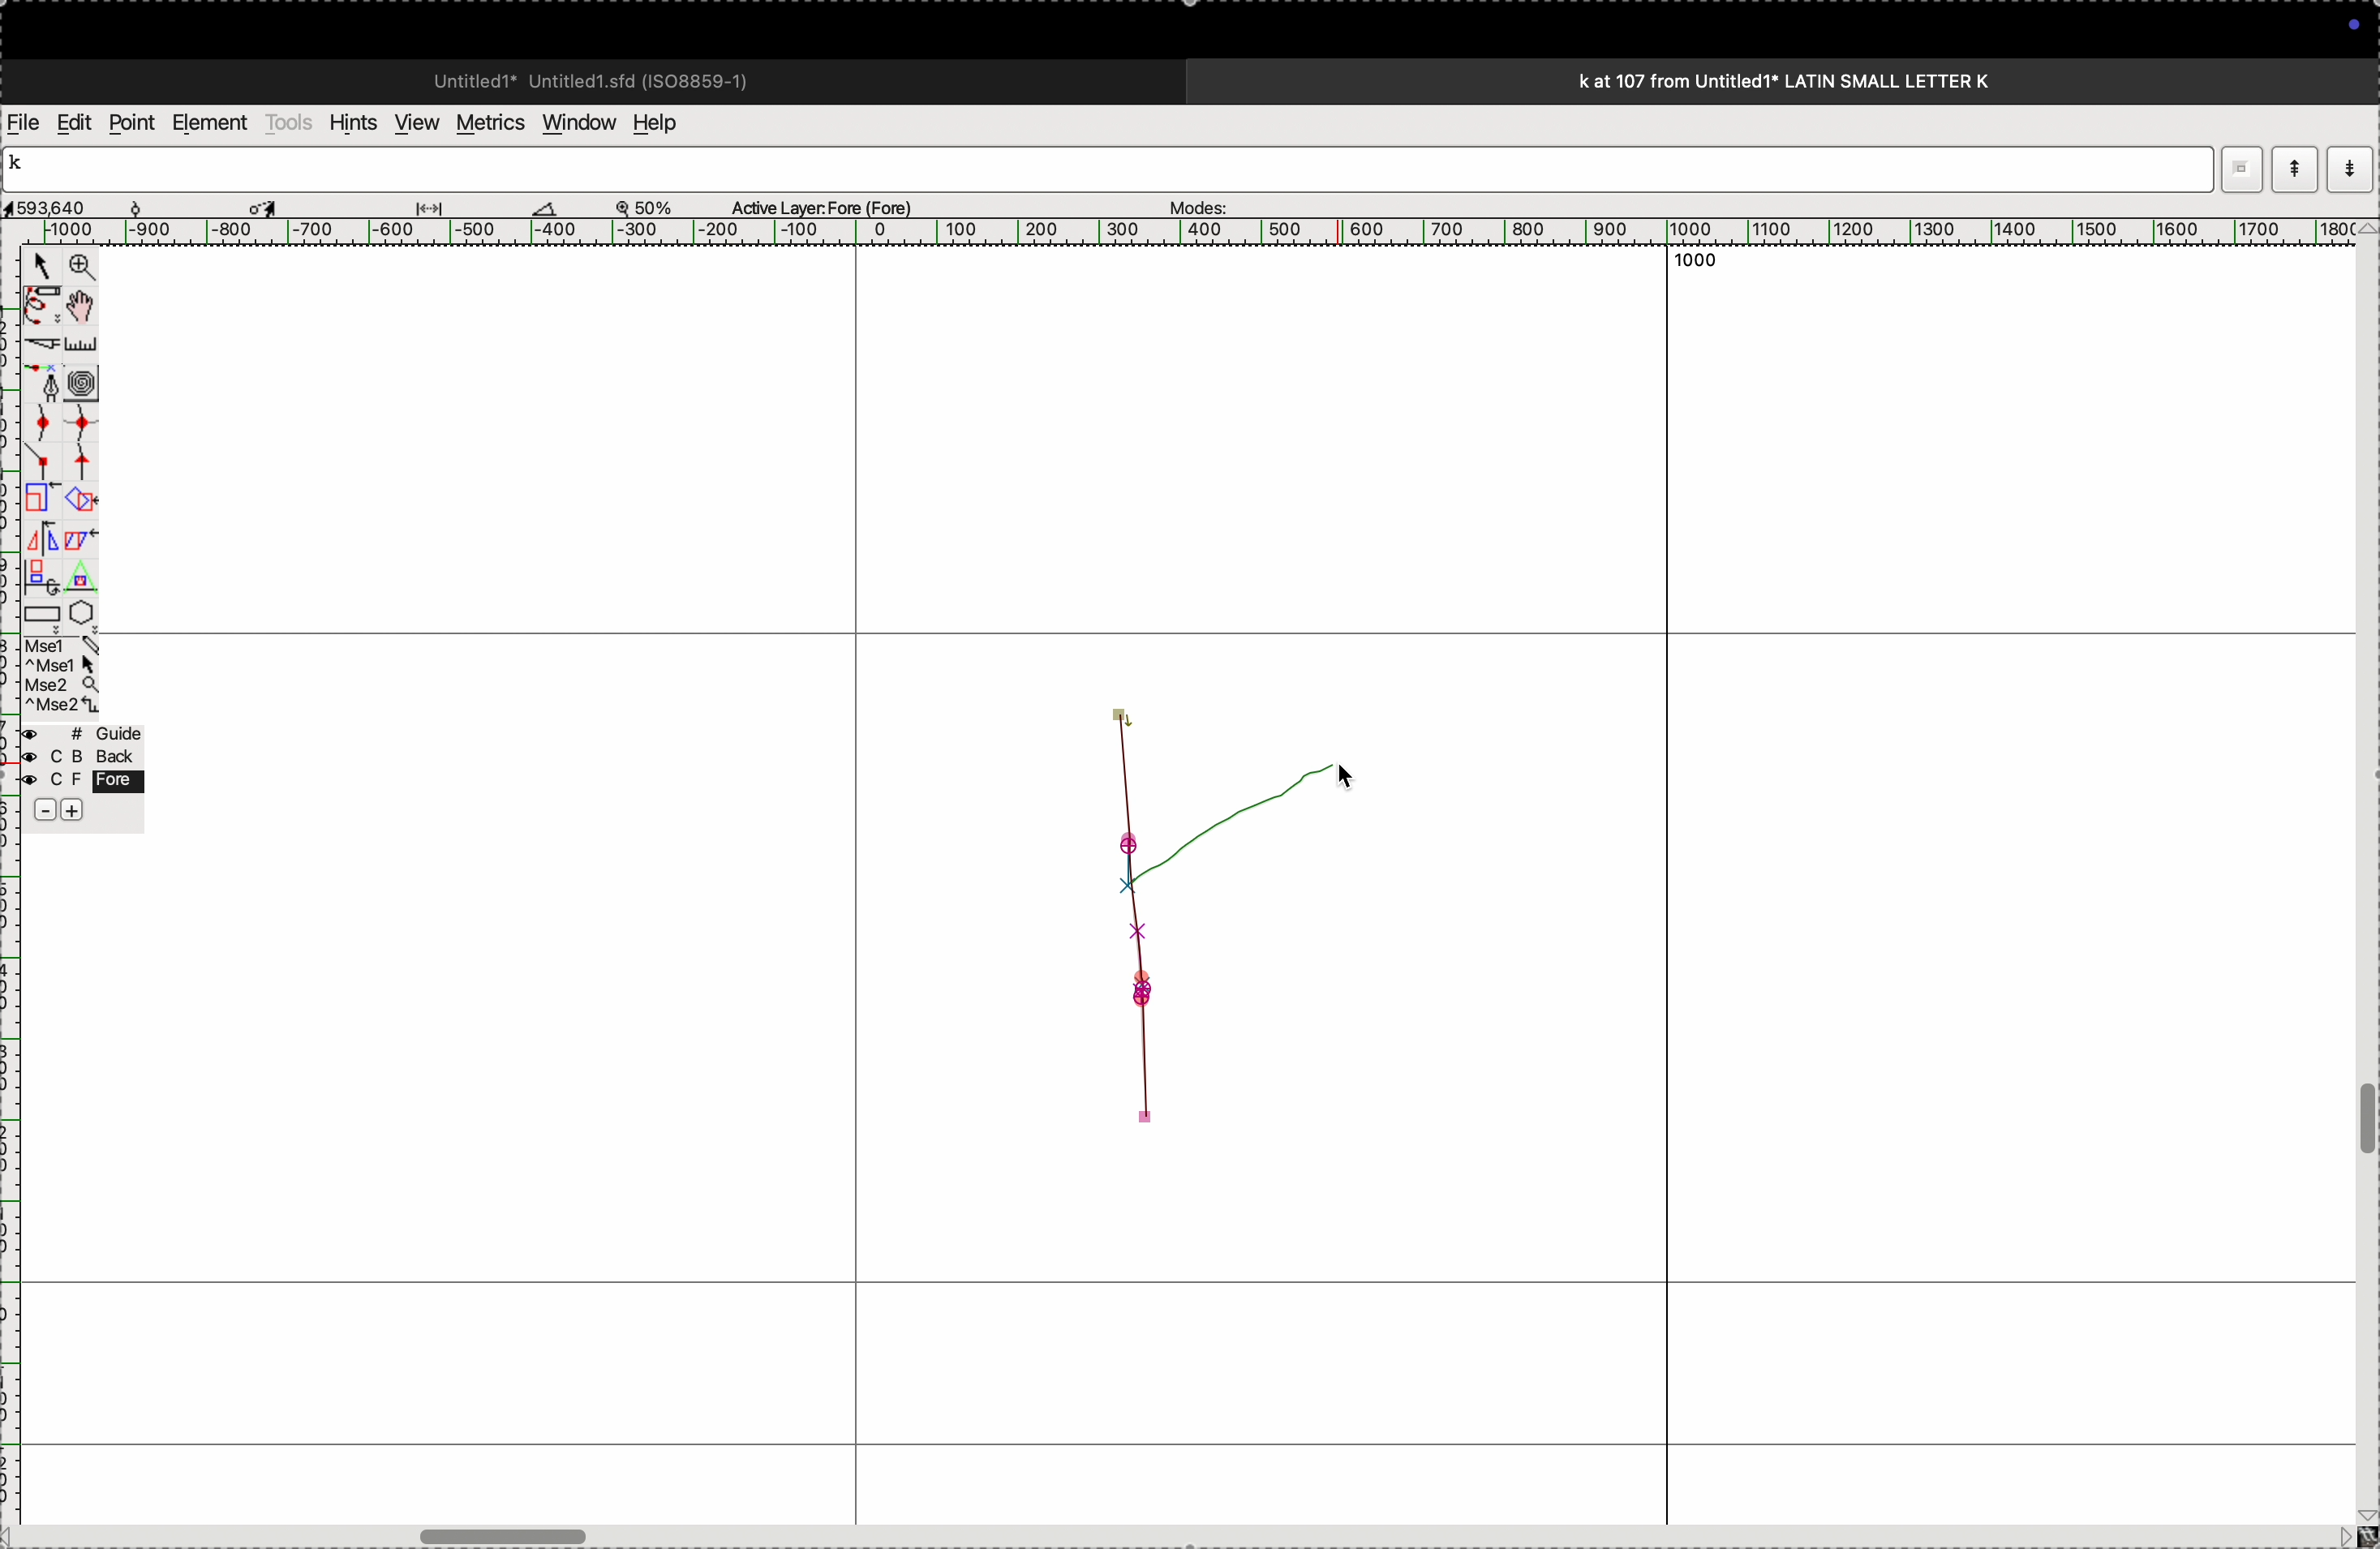 The height and width of the screenshot is (1549, 2380). Describe the element at coordinates (212, 123) in the screenshot. I see `element` at that location.